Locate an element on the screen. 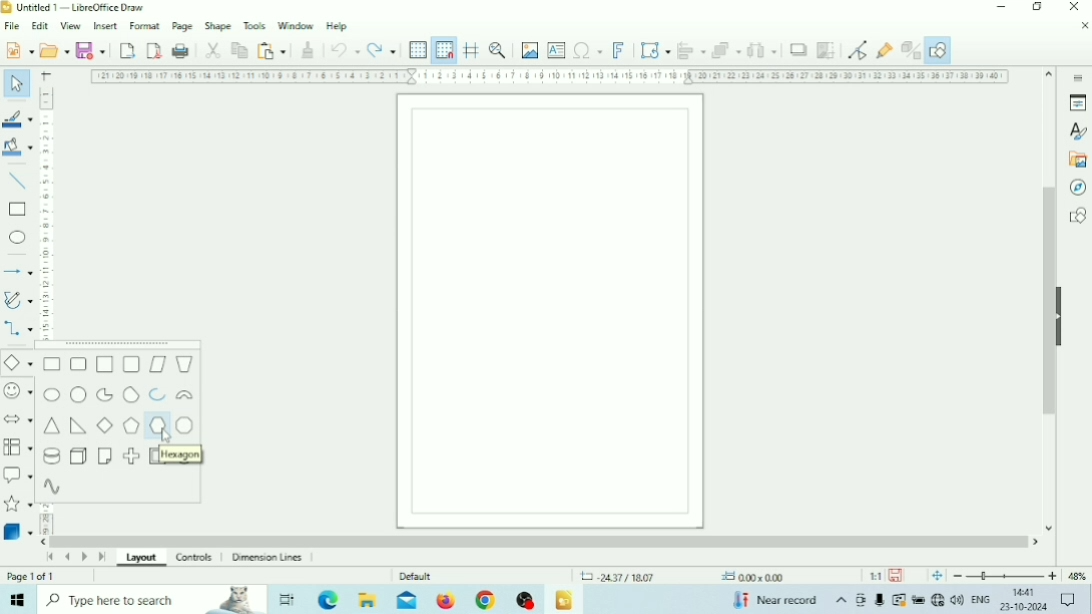 This screenshot has width=1092, height=614. Speakers is located at coordinates (958, 598).